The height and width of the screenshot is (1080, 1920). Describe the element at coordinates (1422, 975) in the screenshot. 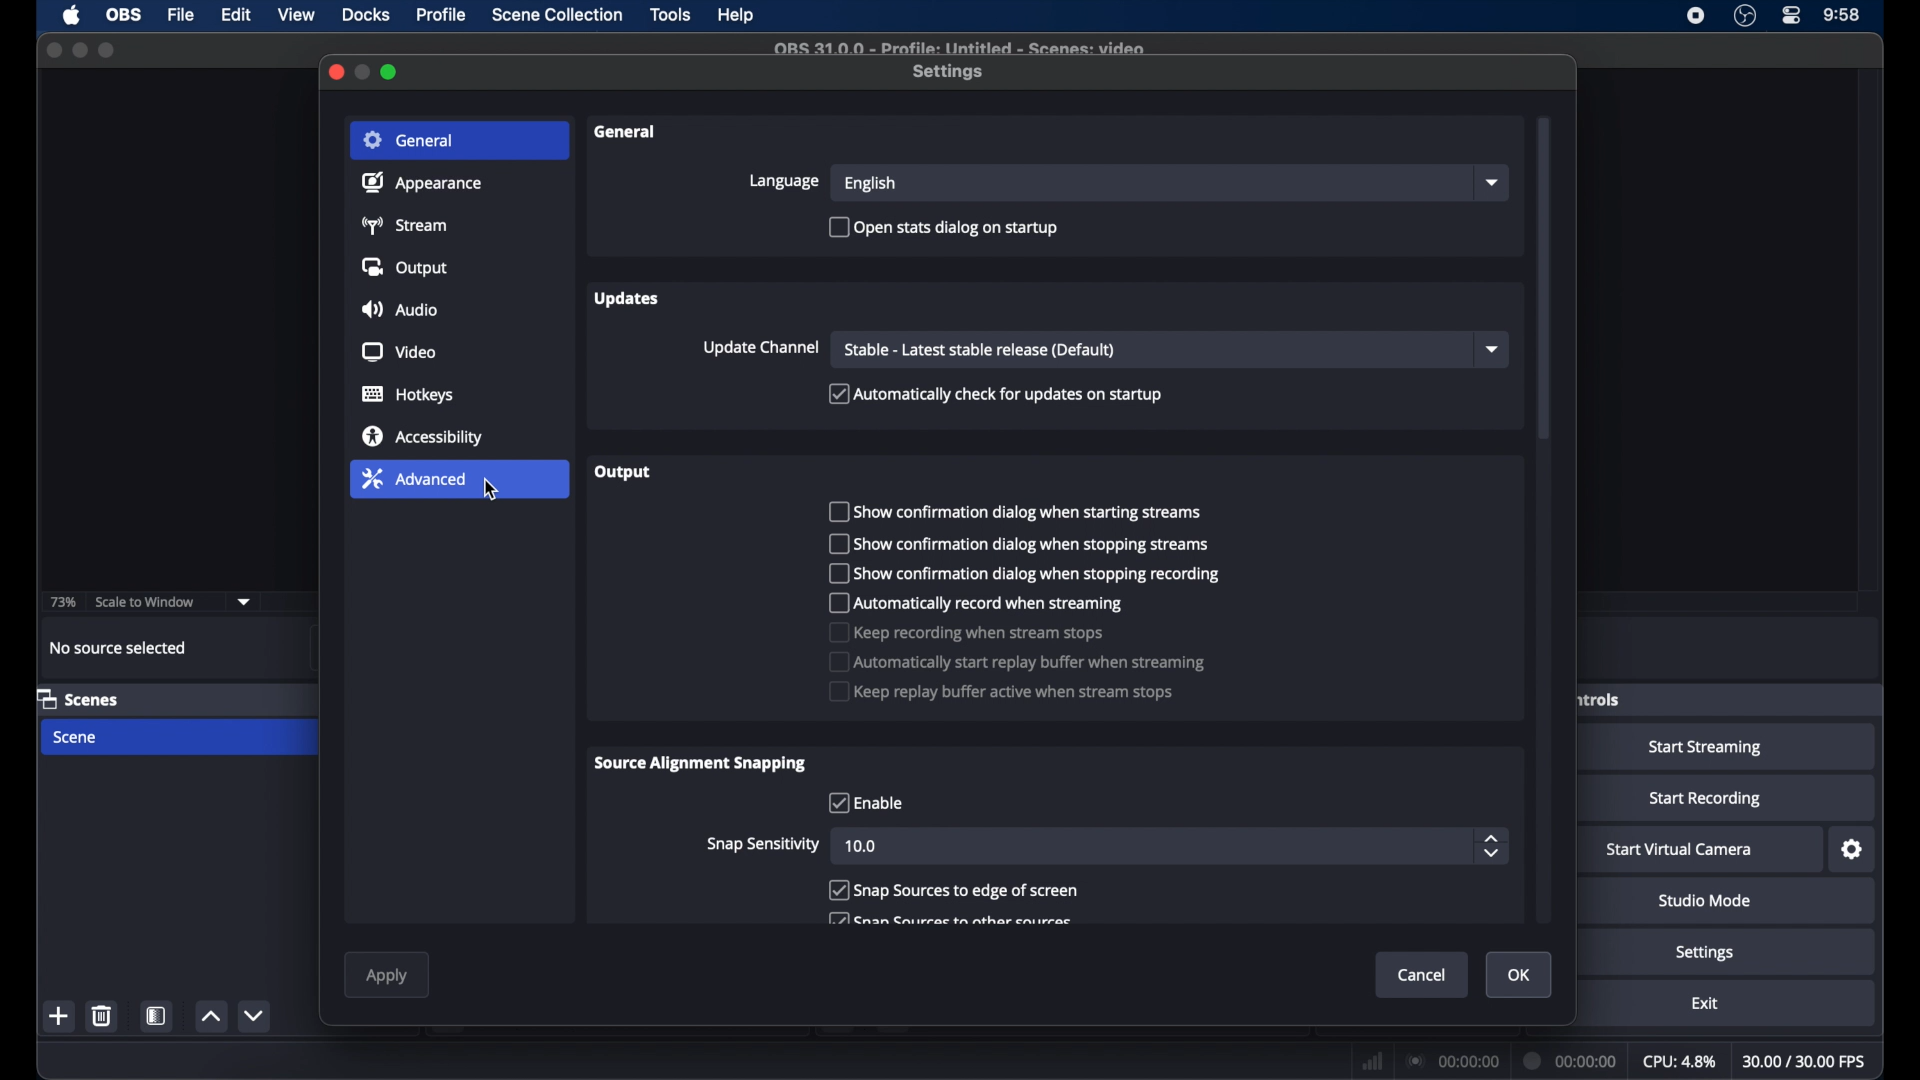

I see `cancel` at that location.